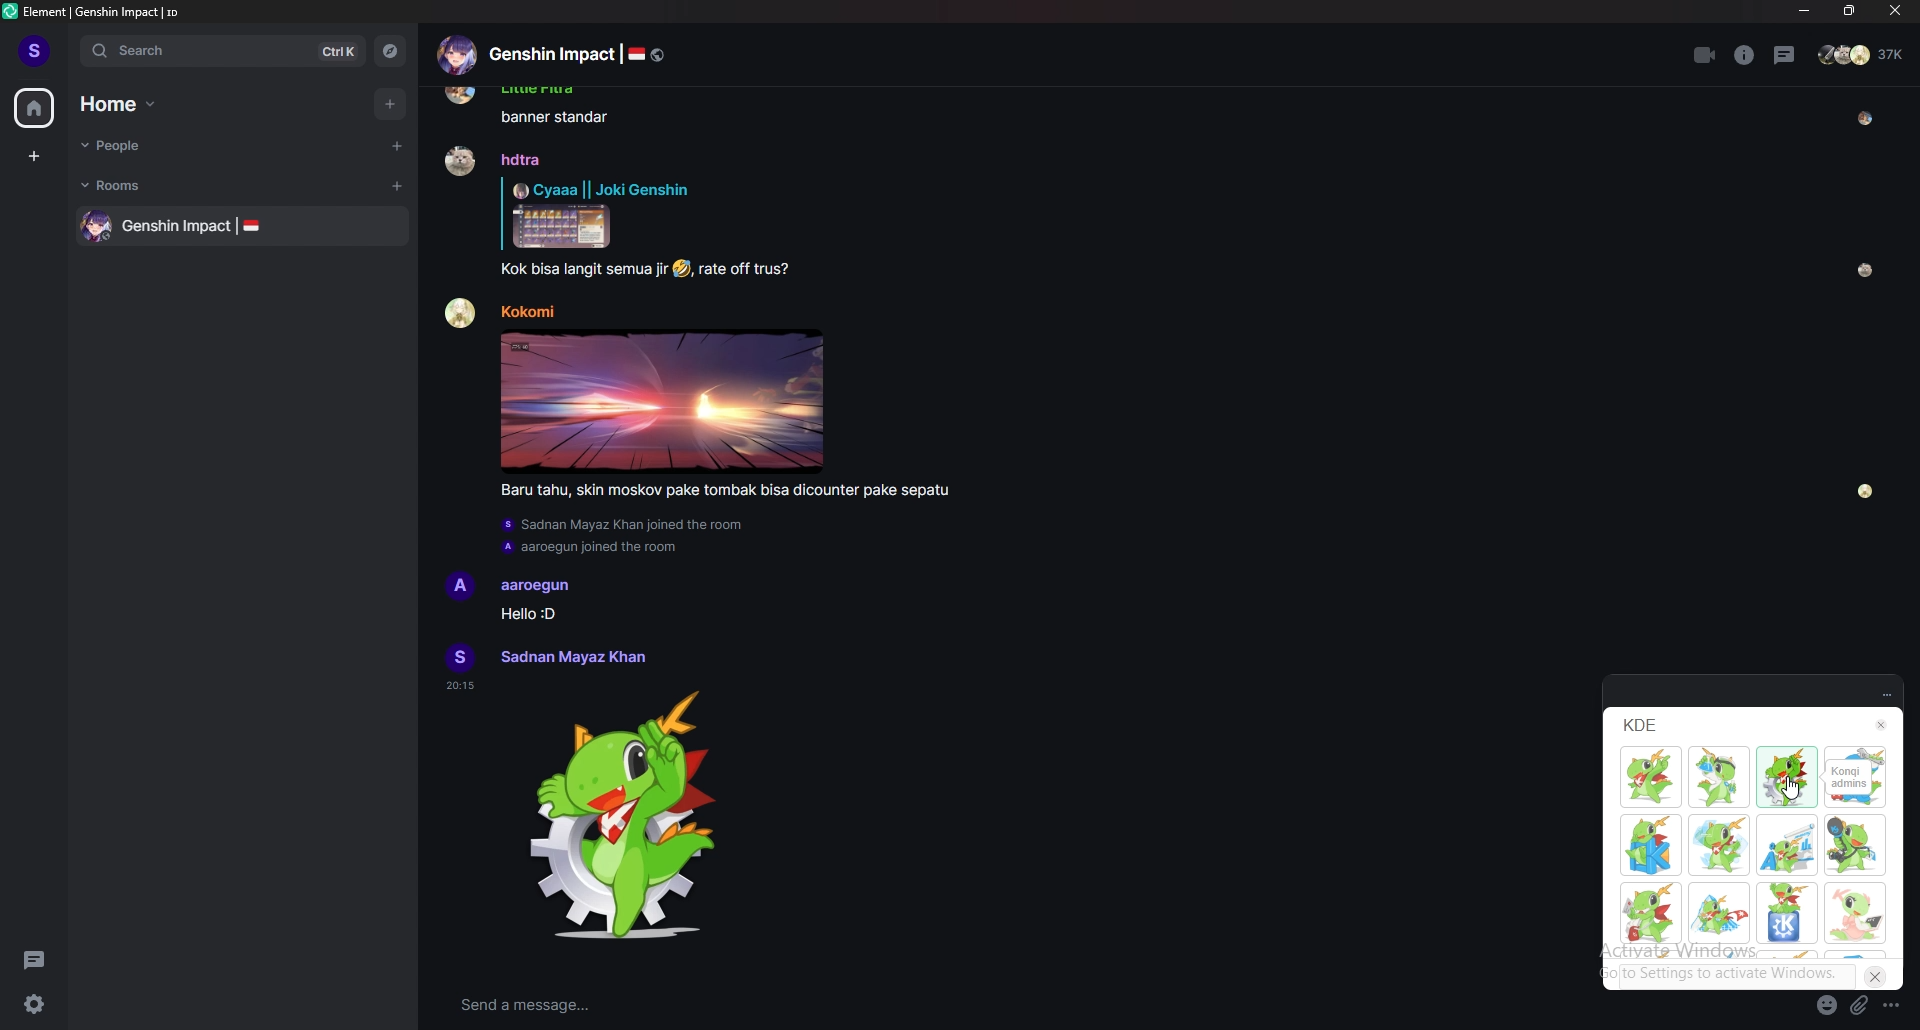 Image resolution: width=1920 pixels, height=1030 pixels. Describe the element at coordinates (1651, 913) in the screenshot. I see `Kongi emails` at that location.